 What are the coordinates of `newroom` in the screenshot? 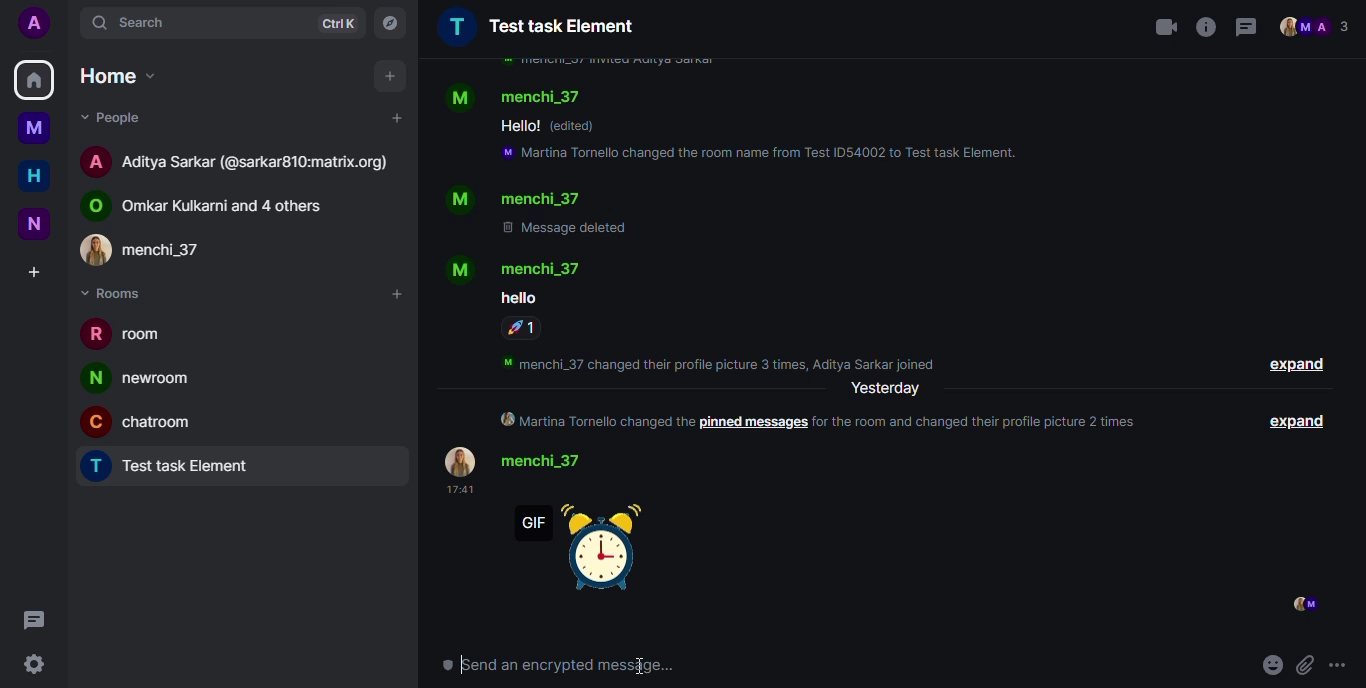 It's located at (143, 378).